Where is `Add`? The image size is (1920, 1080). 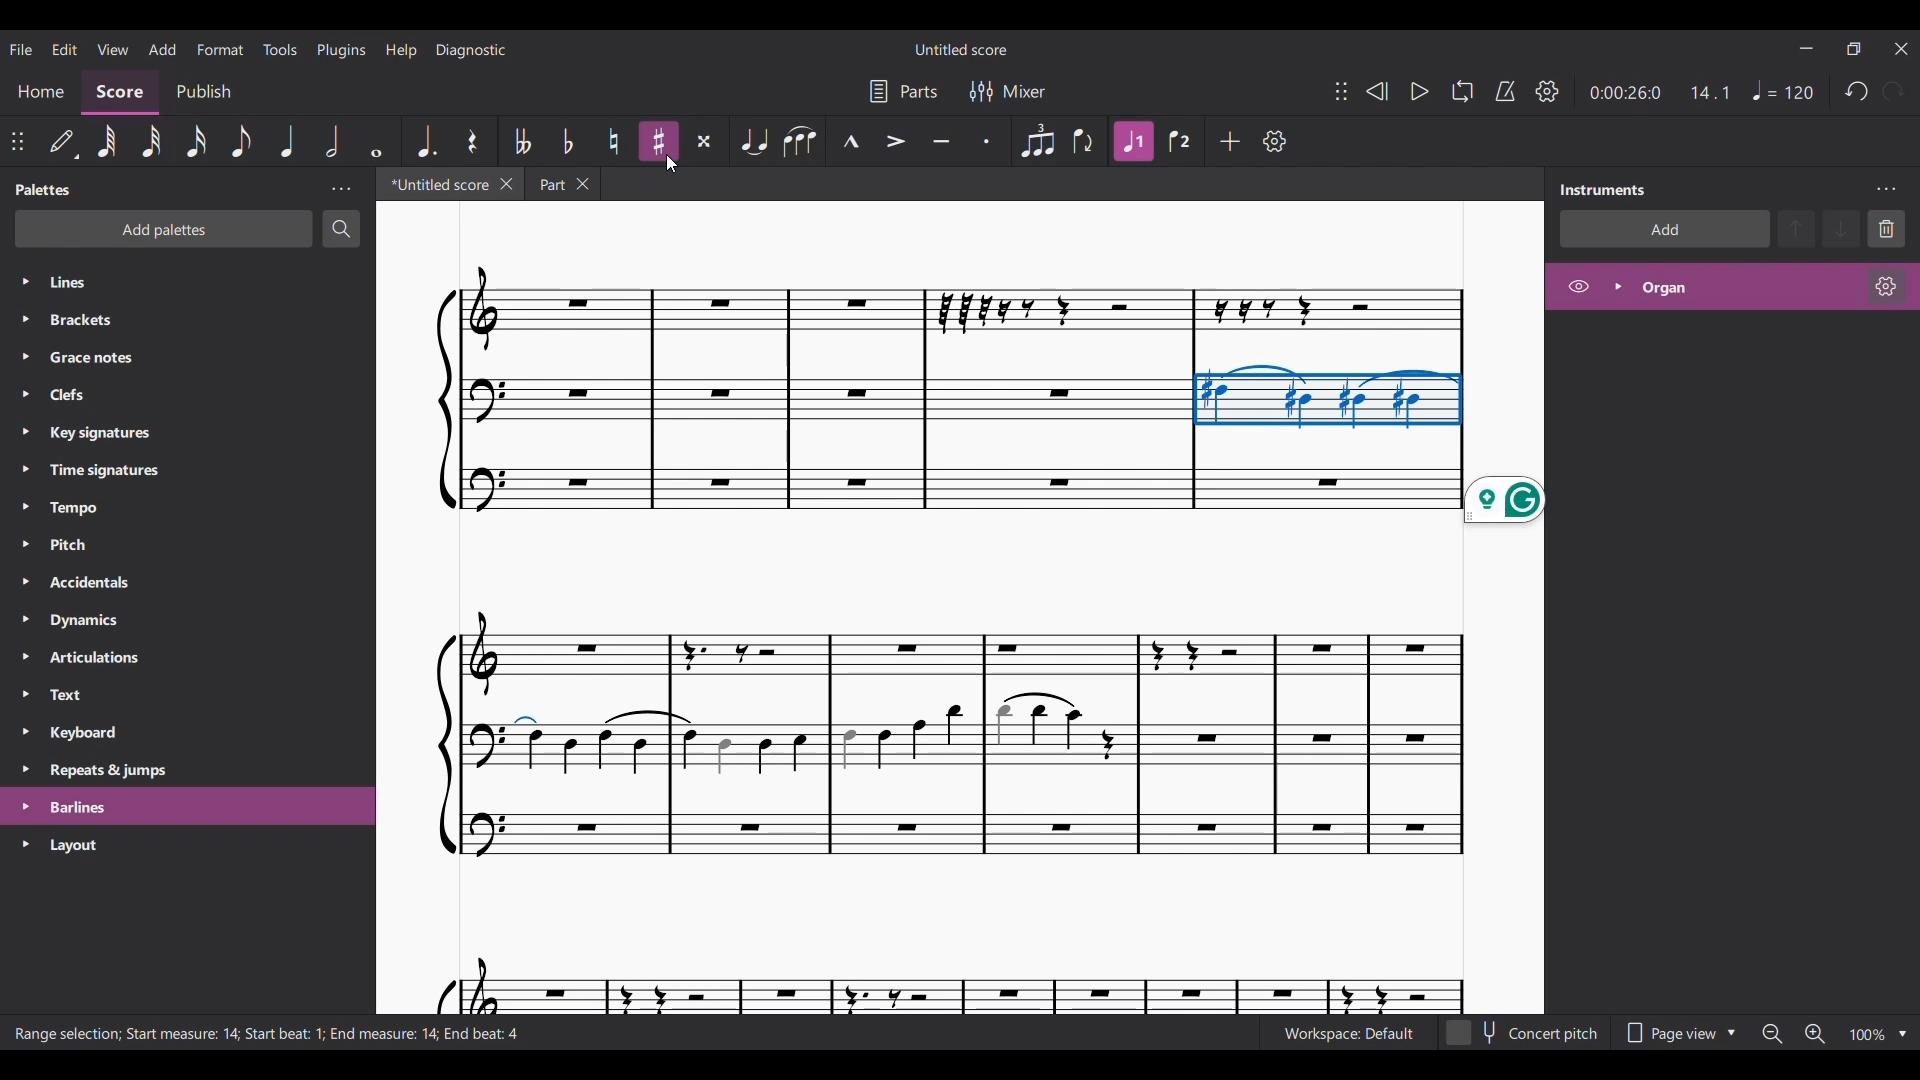
Add is located at coordinates (1230, 140).